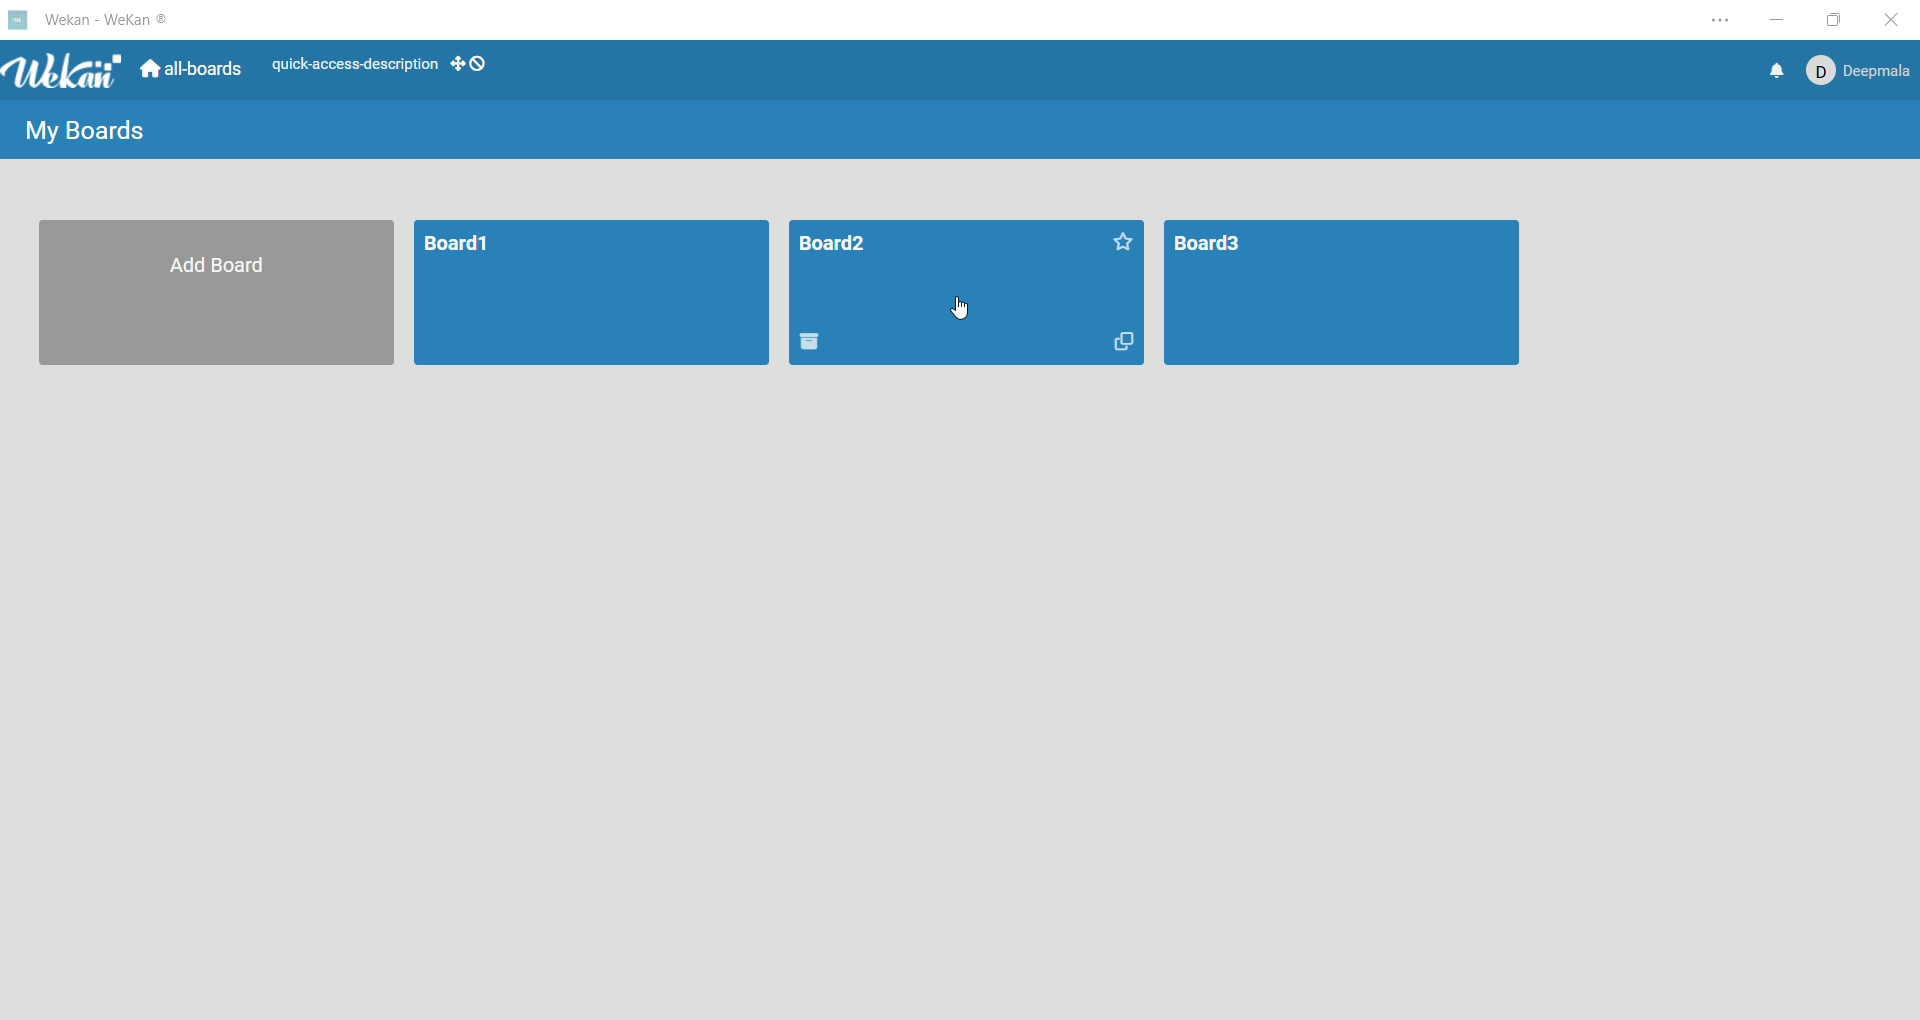 The width and height of the screenshot is (1920, 1020). I want to click on board1, so click(453, 245).